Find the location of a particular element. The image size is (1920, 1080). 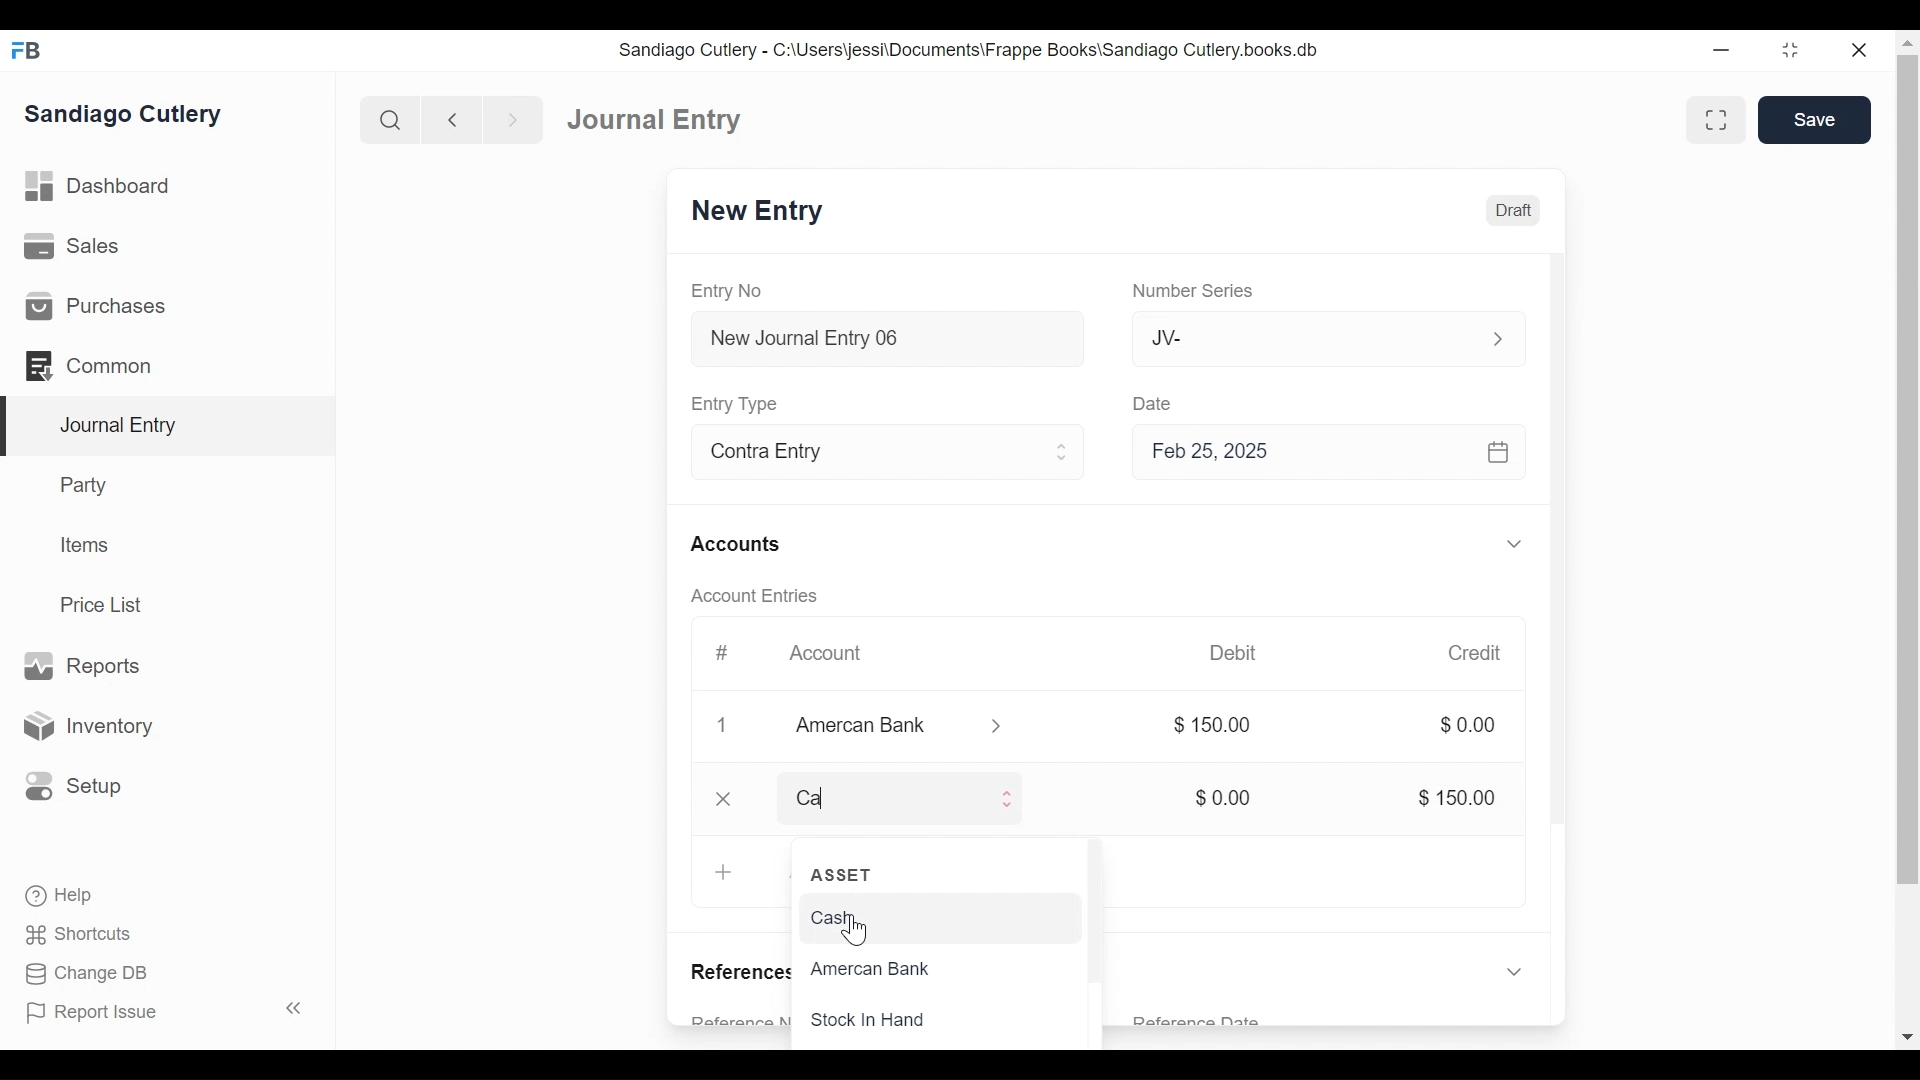

ASSET is located at coordinates (843, 872).